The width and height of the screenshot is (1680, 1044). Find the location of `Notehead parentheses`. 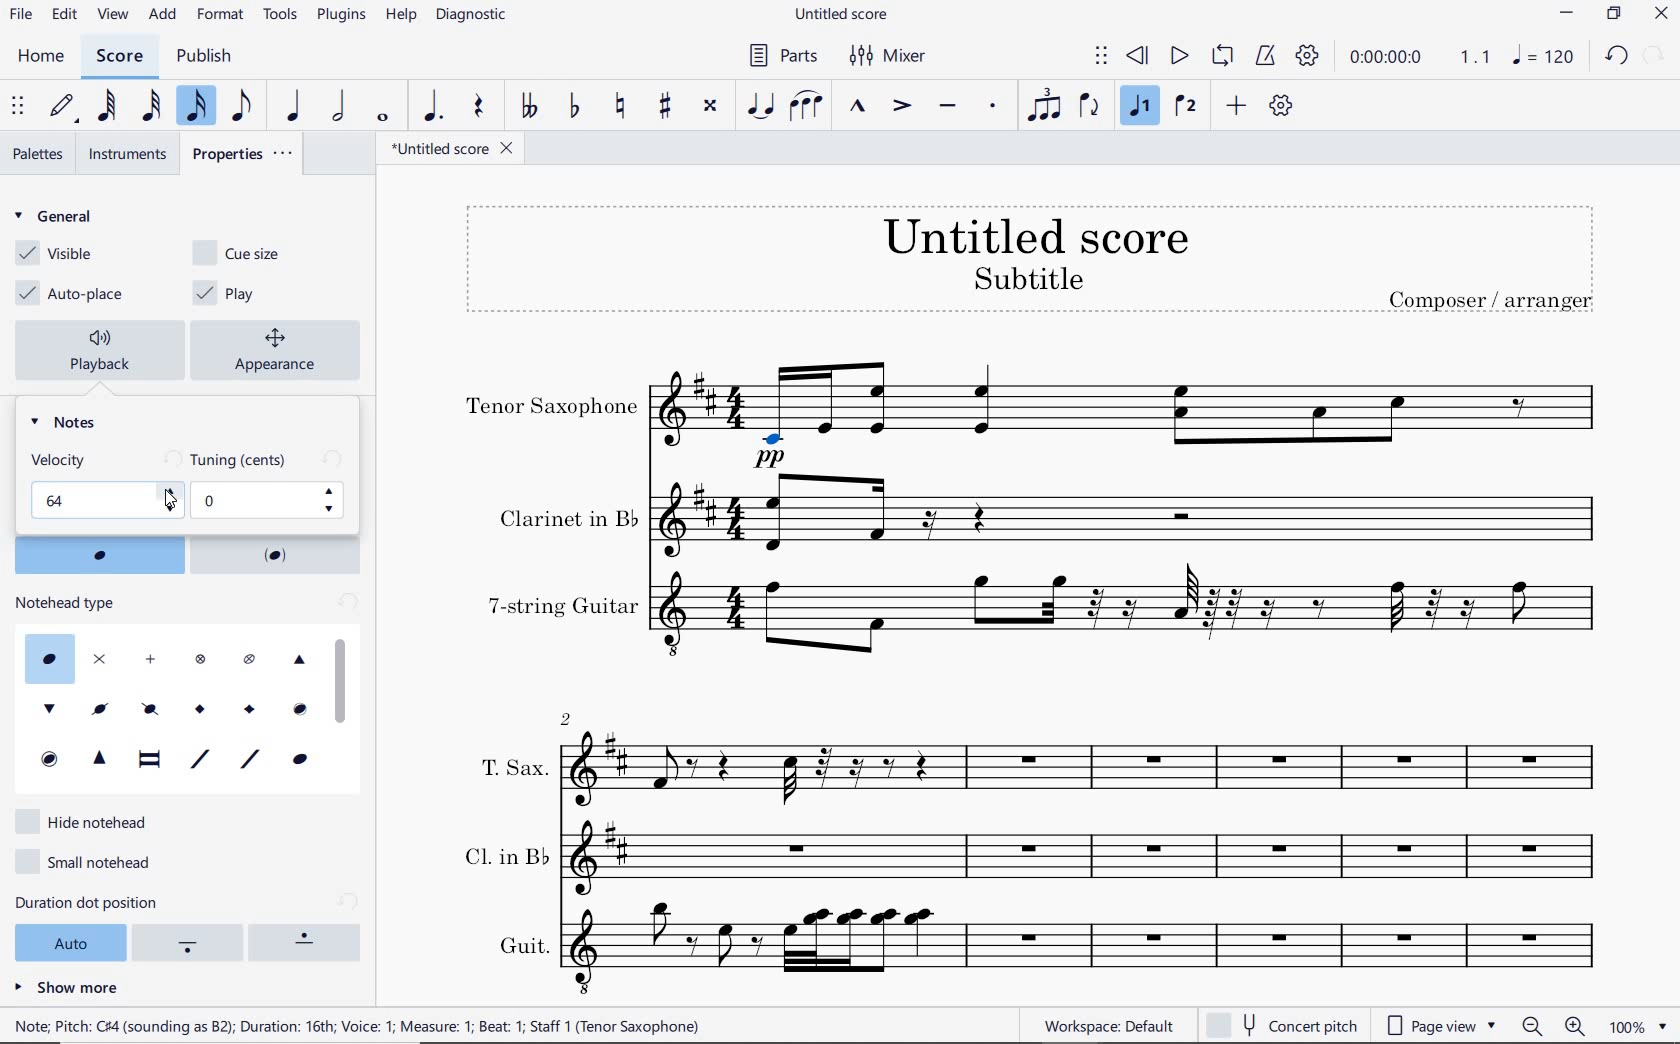

Notehead parentheses is located at coordinates (98, 555).